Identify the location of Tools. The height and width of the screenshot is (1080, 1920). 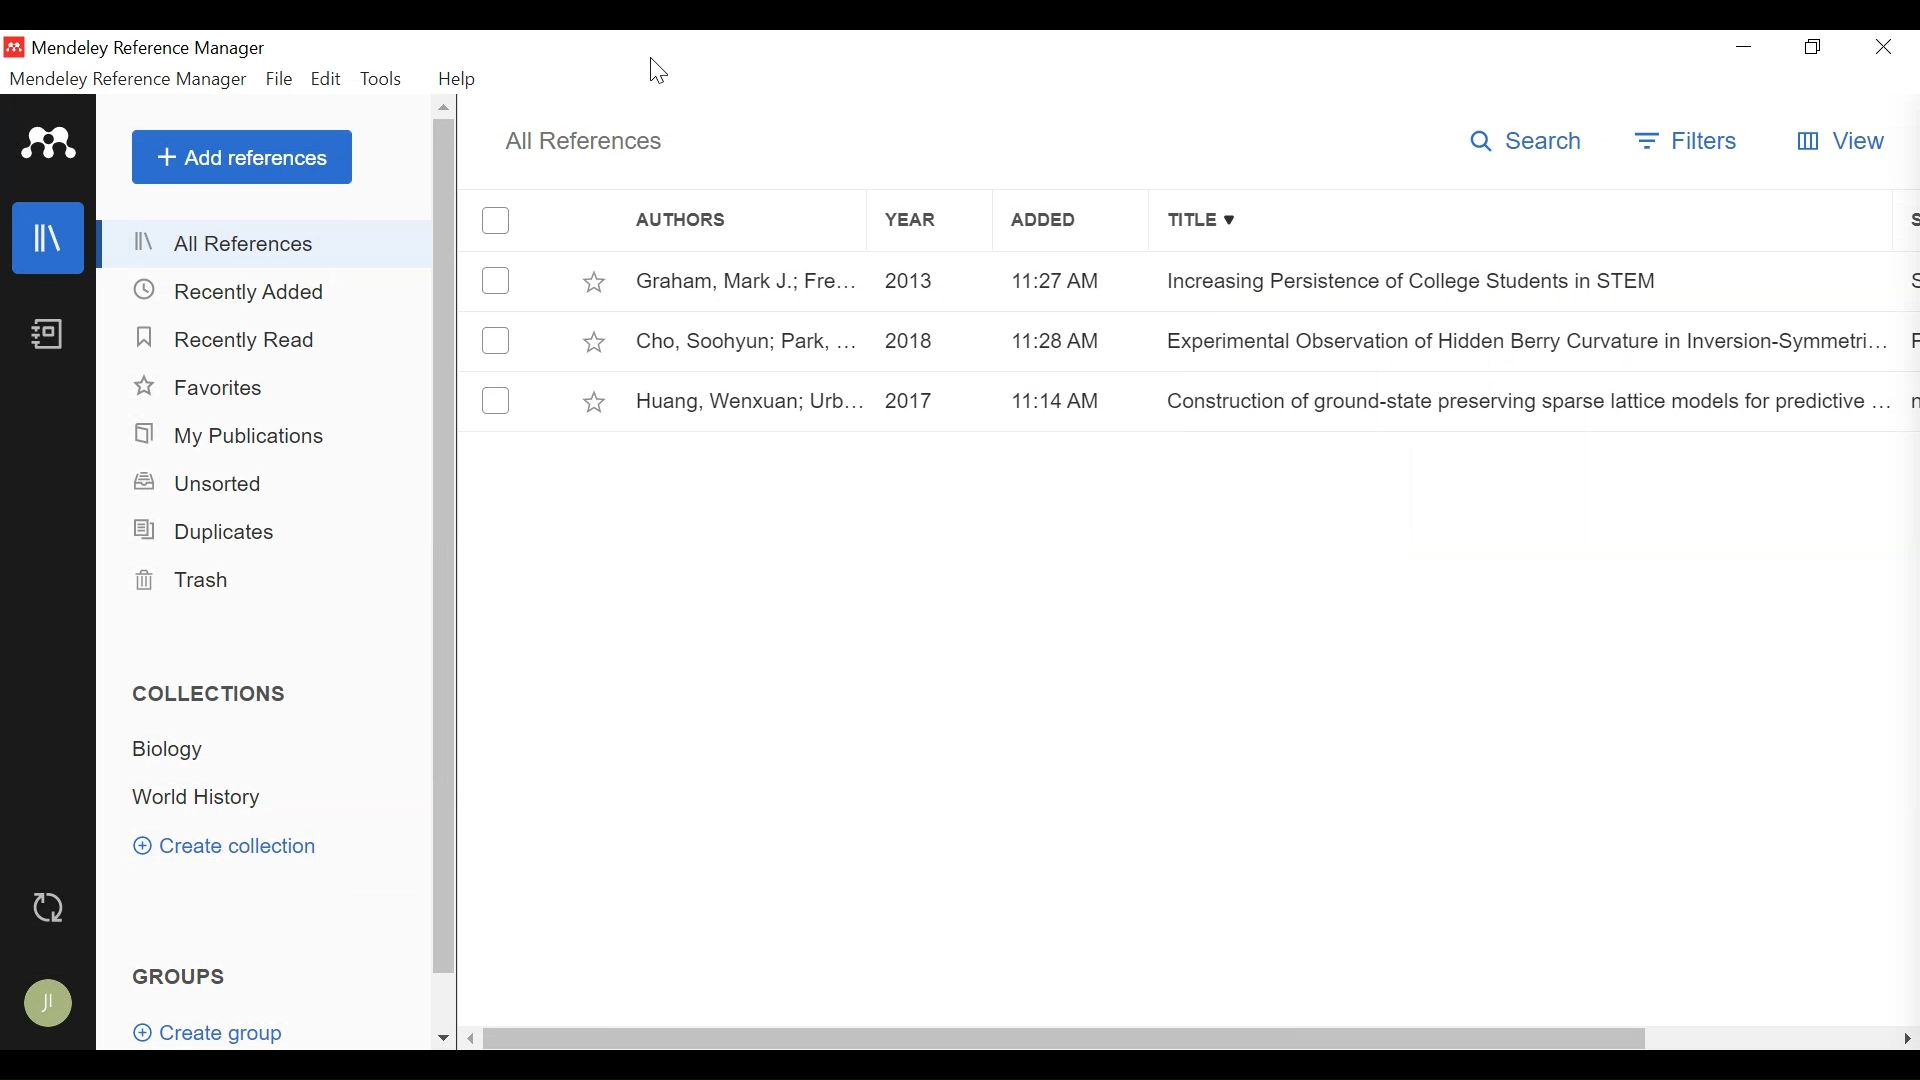
(381, 77).